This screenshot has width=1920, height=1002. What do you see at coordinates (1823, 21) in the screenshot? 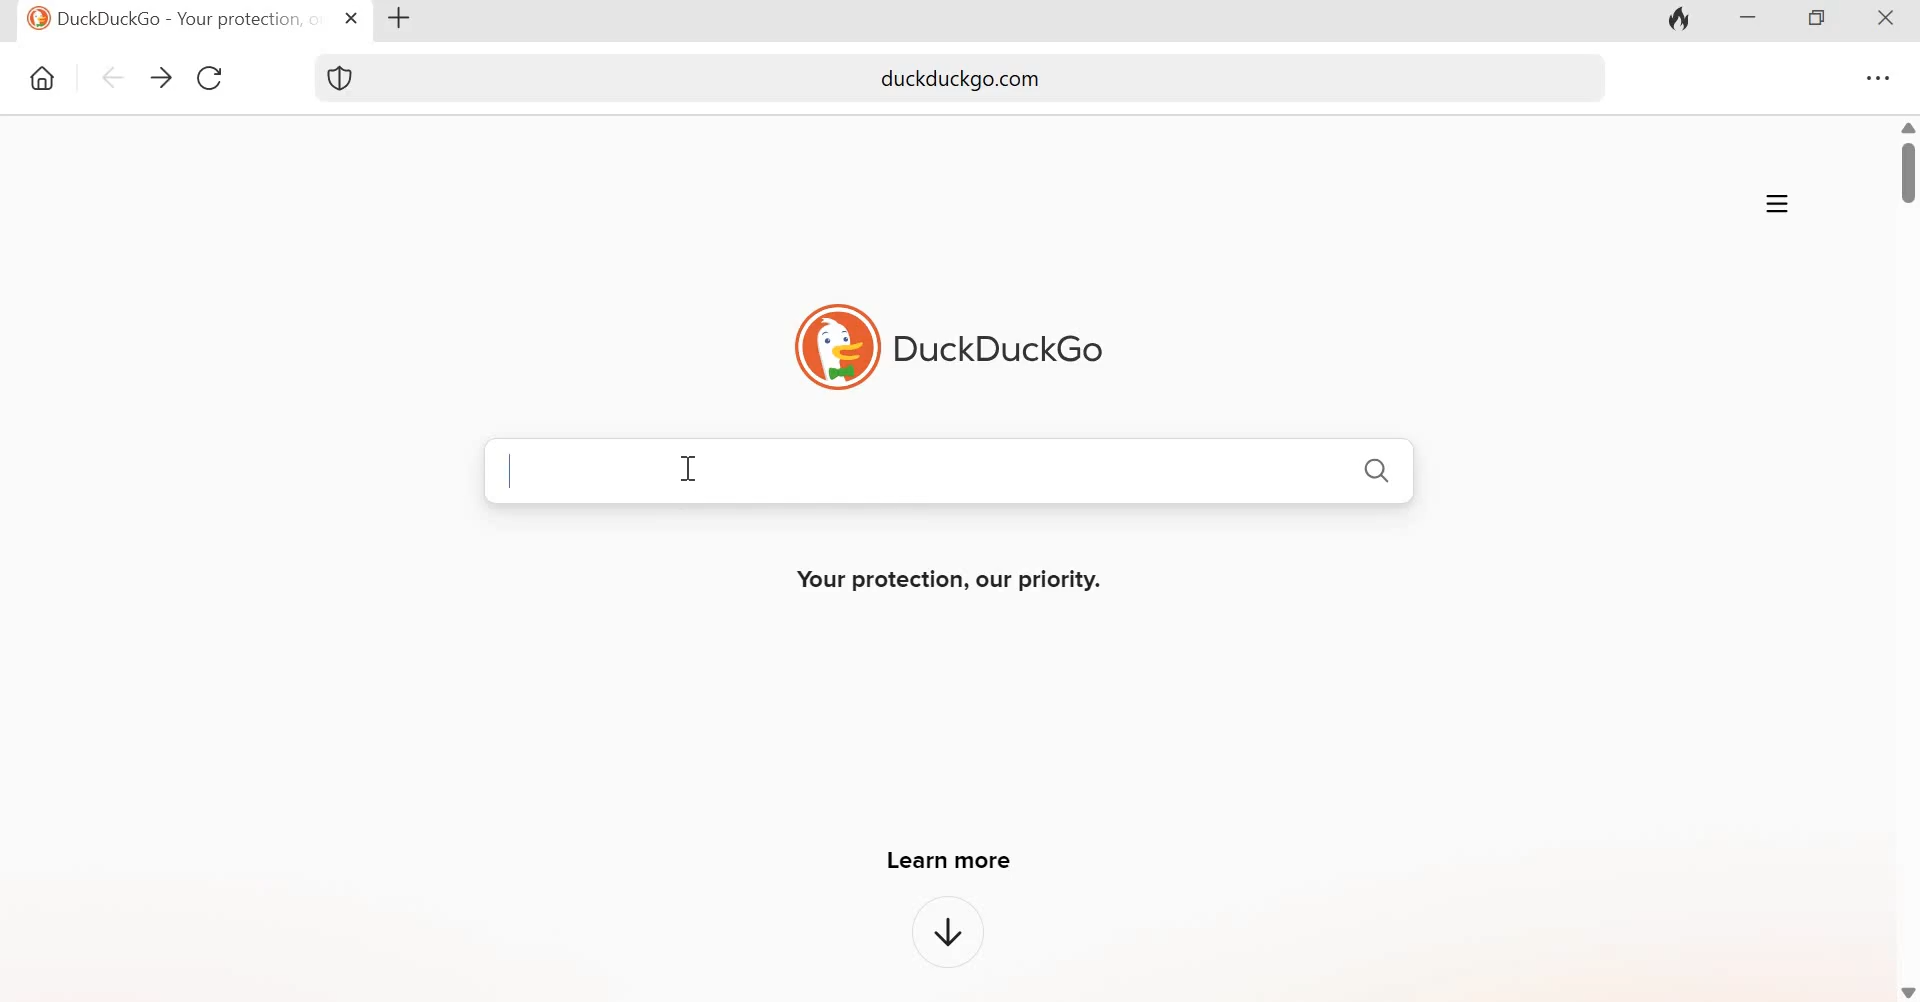
I see `Maximize` at bounding box center [1823, 21].